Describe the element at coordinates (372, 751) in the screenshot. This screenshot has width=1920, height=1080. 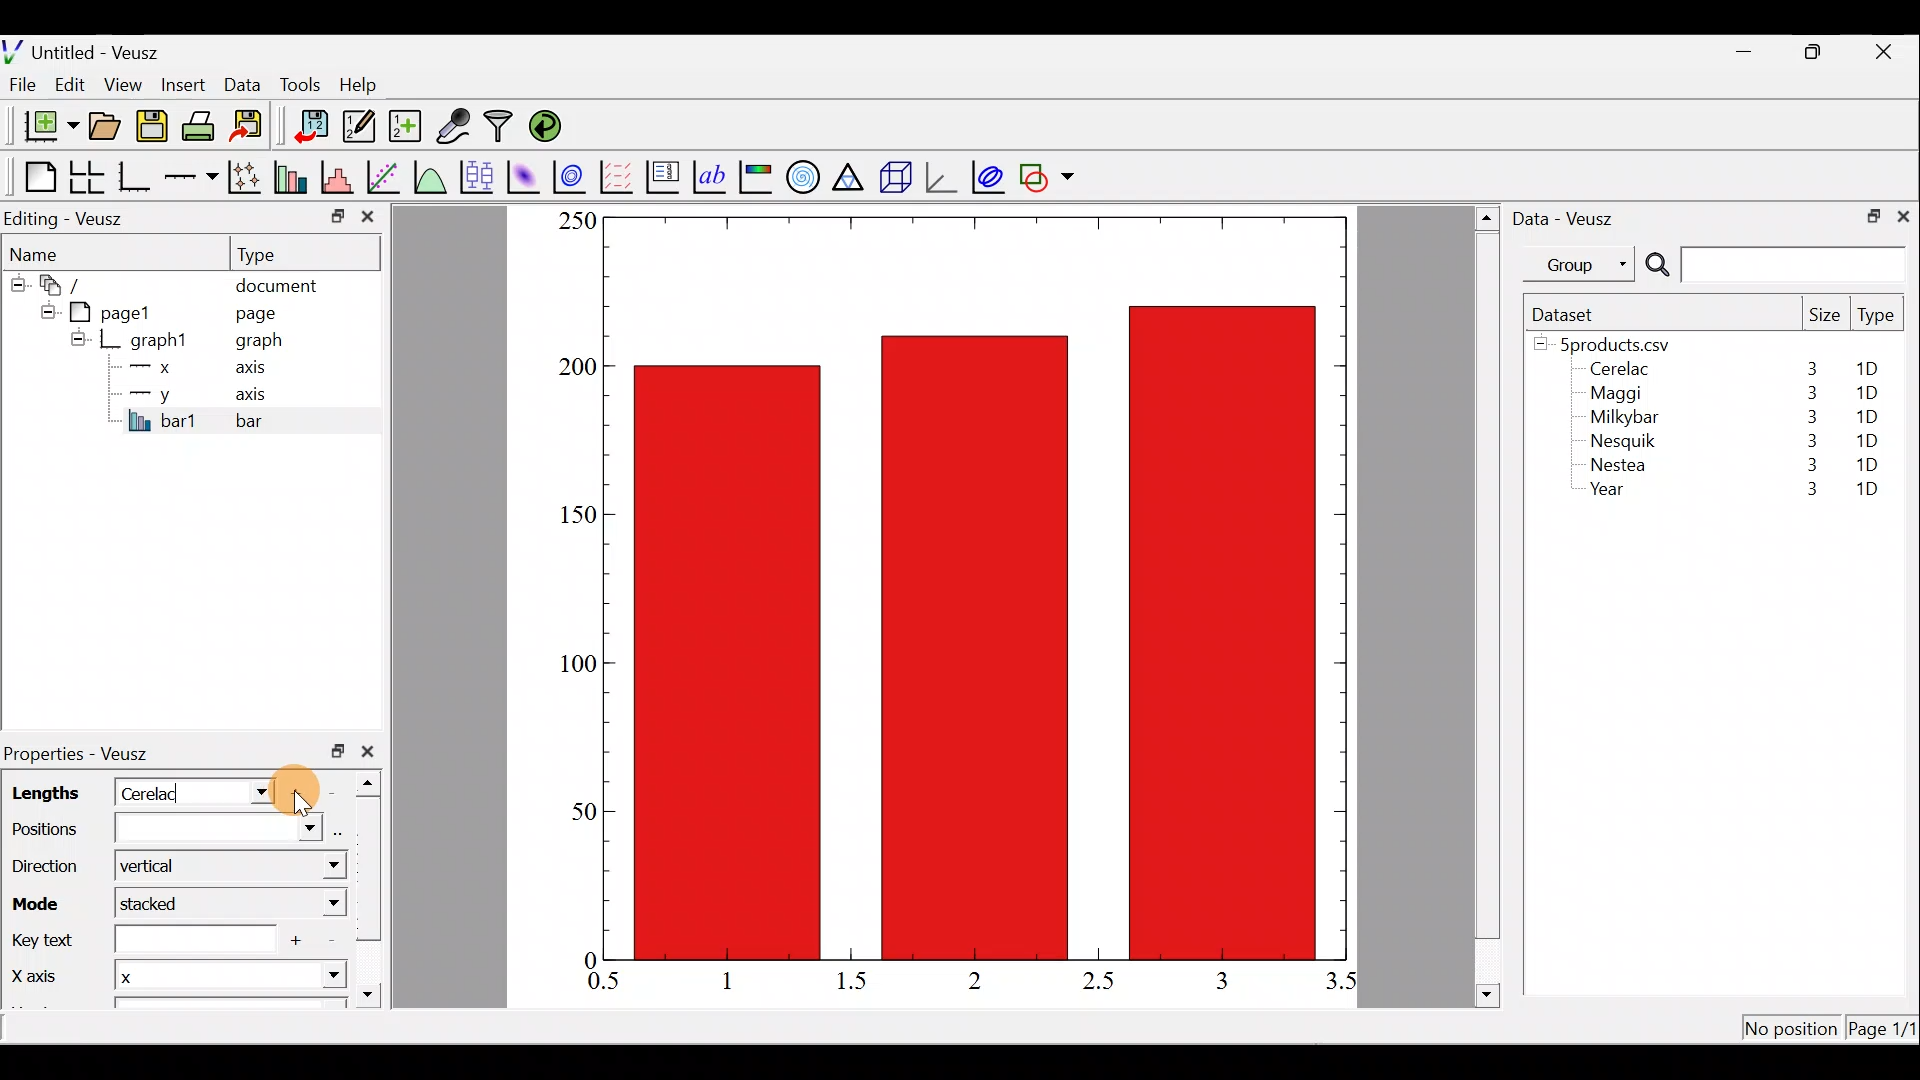
I see `close` at that location.